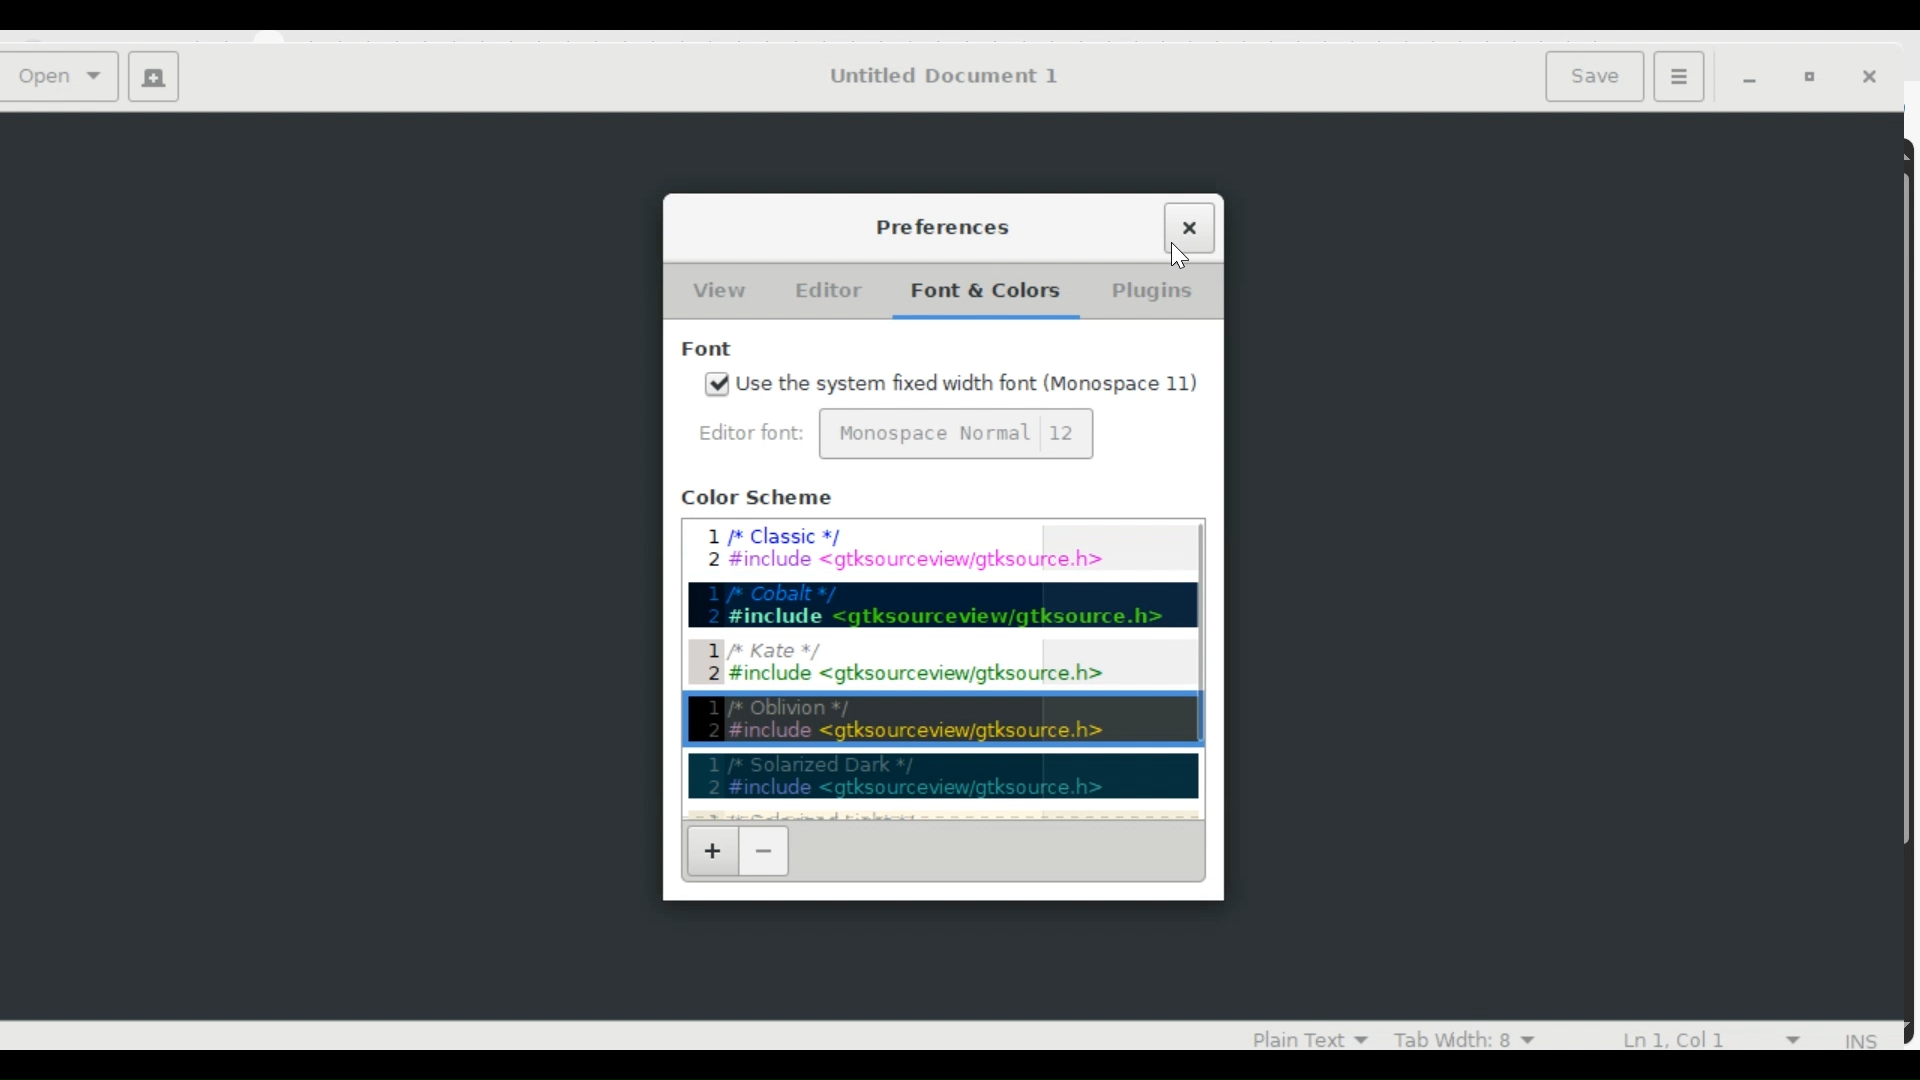 The image size is (1920, 1080). What do you see at coordinates (1180, 257) in the screenshot?
I see `cursor` at bounding box center [1180, 257].